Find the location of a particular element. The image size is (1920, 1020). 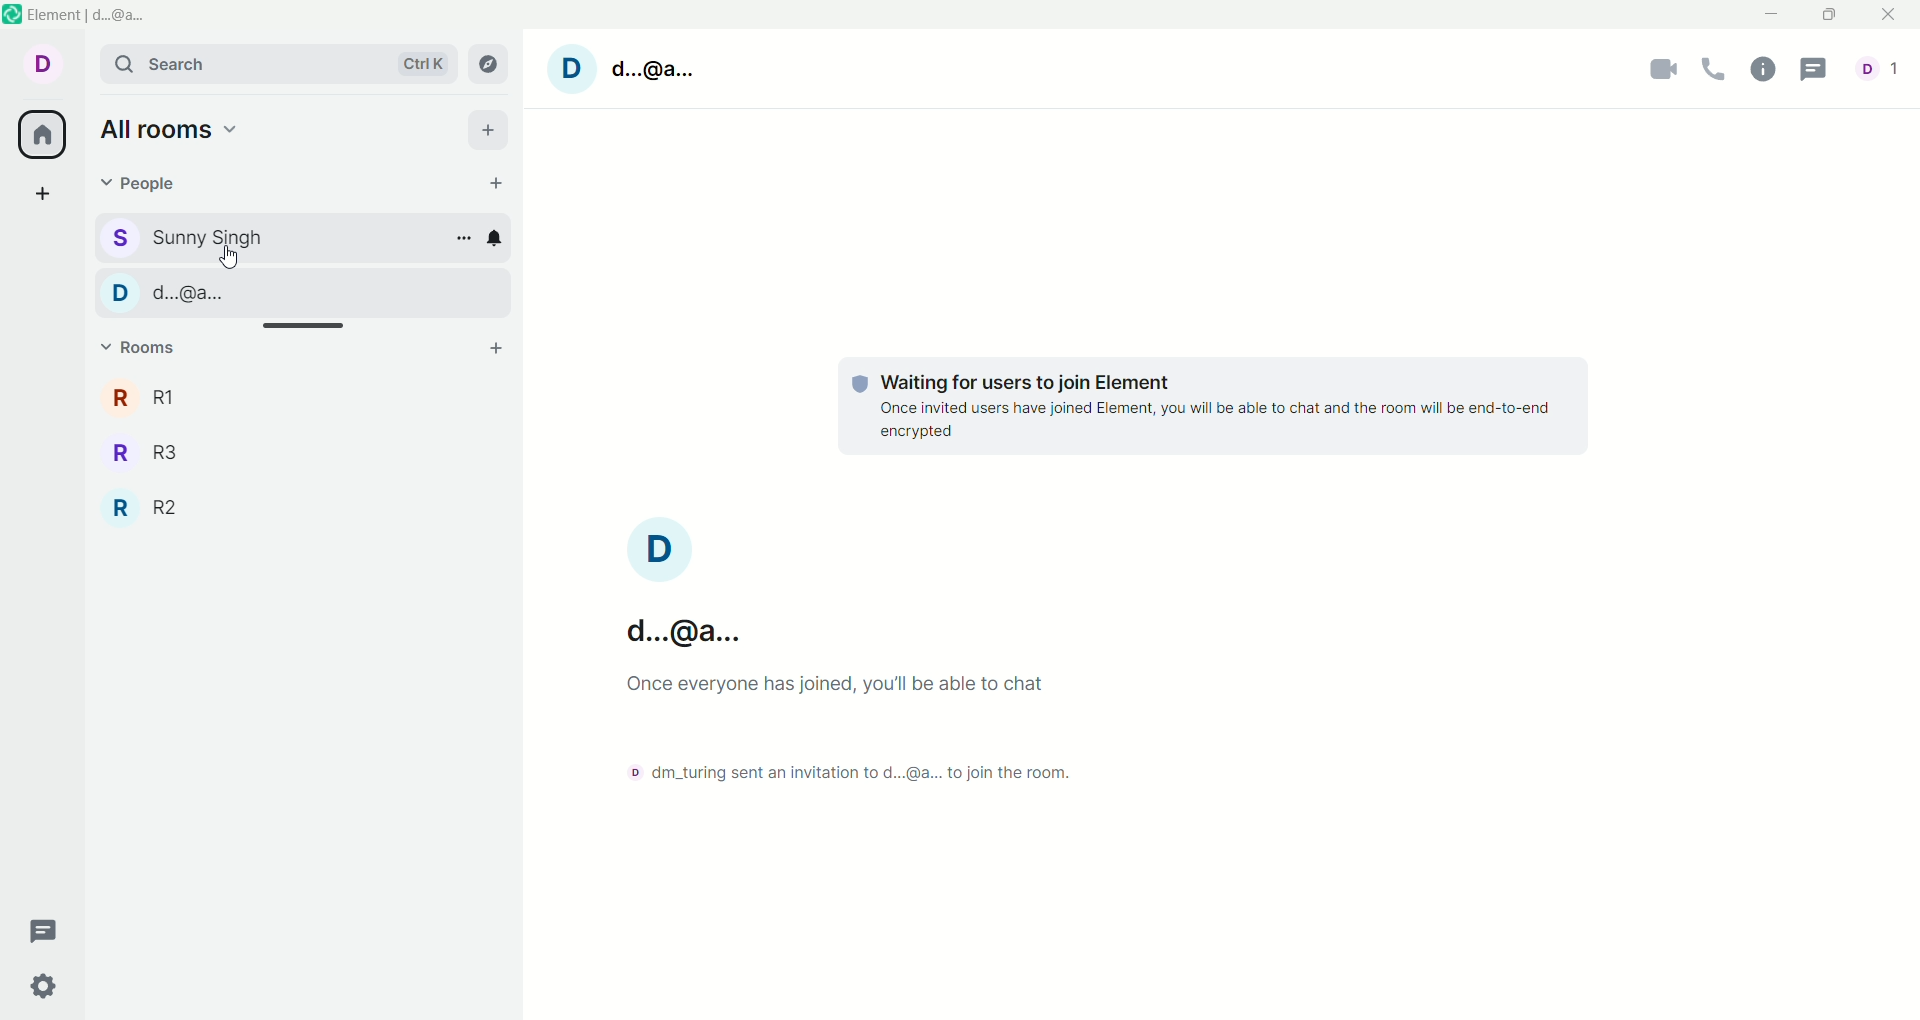

option is located at coordinates (463, 238).